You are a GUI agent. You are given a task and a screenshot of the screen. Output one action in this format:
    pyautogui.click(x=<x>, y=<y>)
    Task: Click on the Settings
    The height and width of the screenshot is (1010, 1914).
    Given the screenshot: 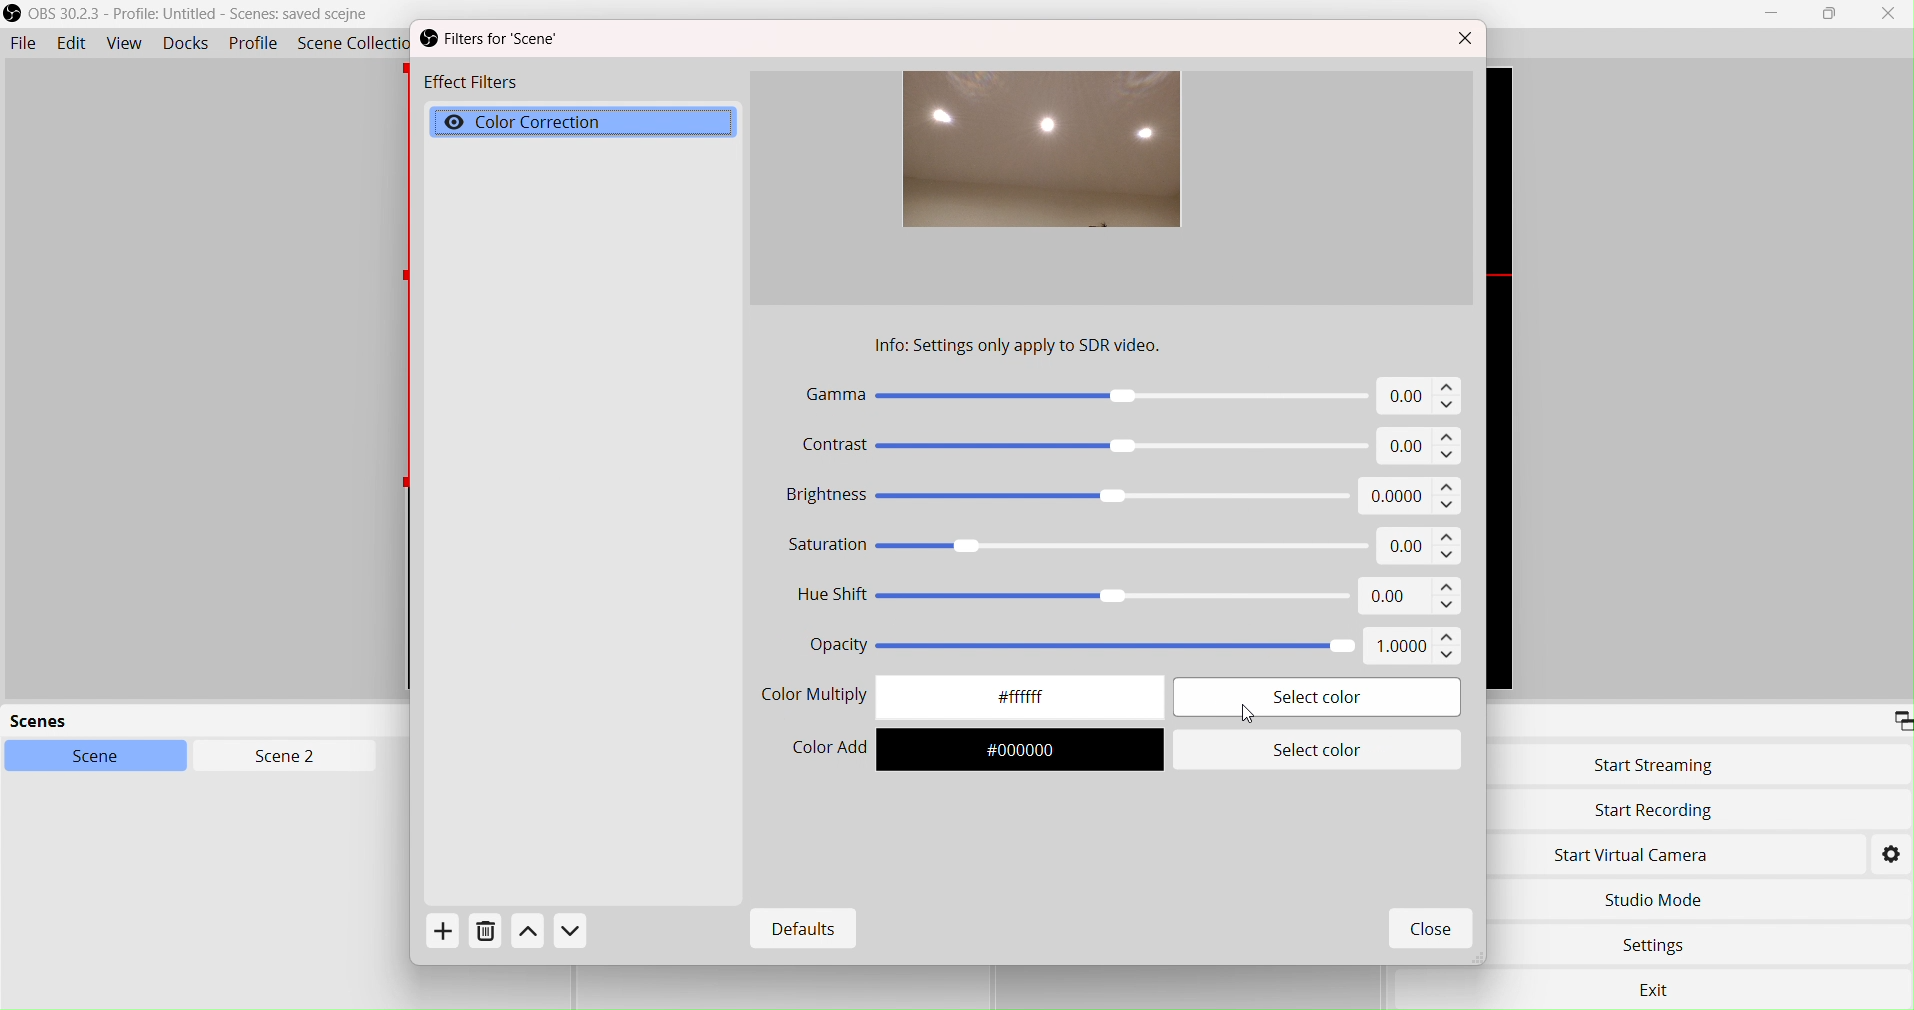 What is the action you would take?
    pyautogui.click(x=1658, y=948)
    